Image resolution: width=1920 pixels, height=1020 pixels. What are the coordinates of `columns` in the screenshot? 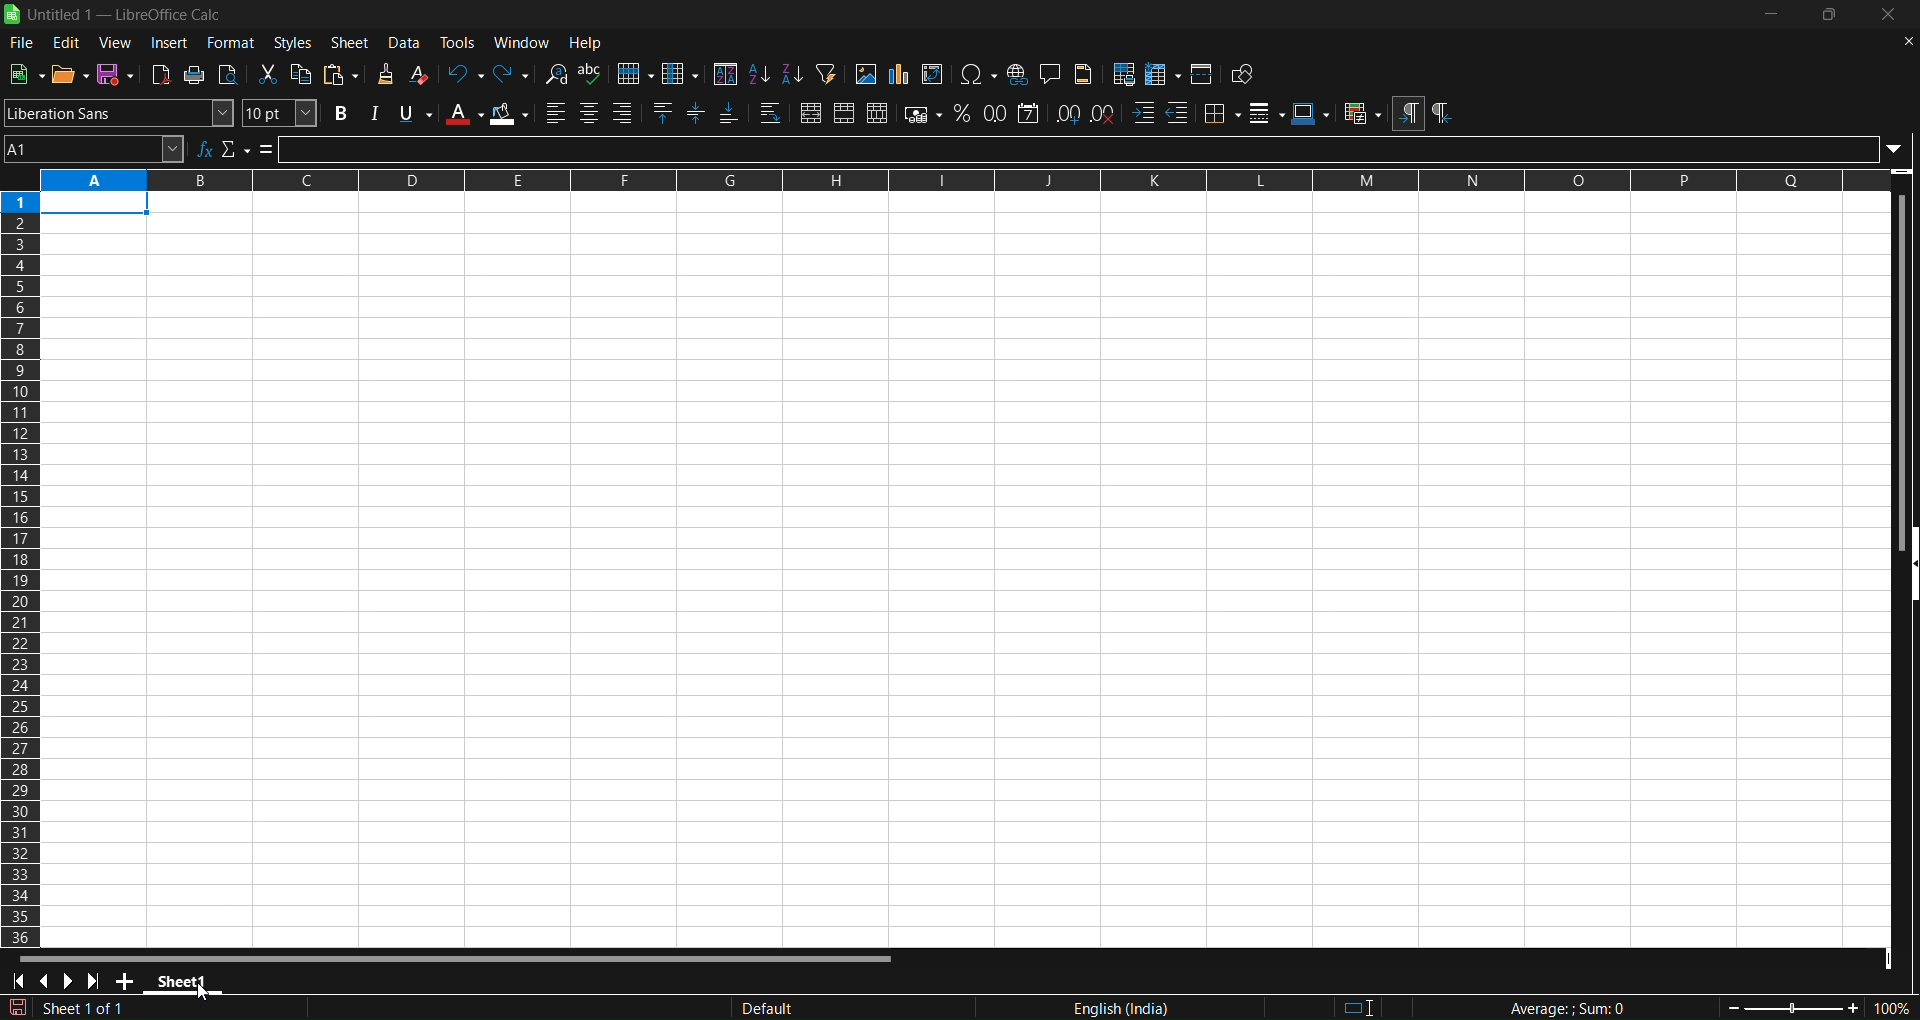 It's located at (22, 564).